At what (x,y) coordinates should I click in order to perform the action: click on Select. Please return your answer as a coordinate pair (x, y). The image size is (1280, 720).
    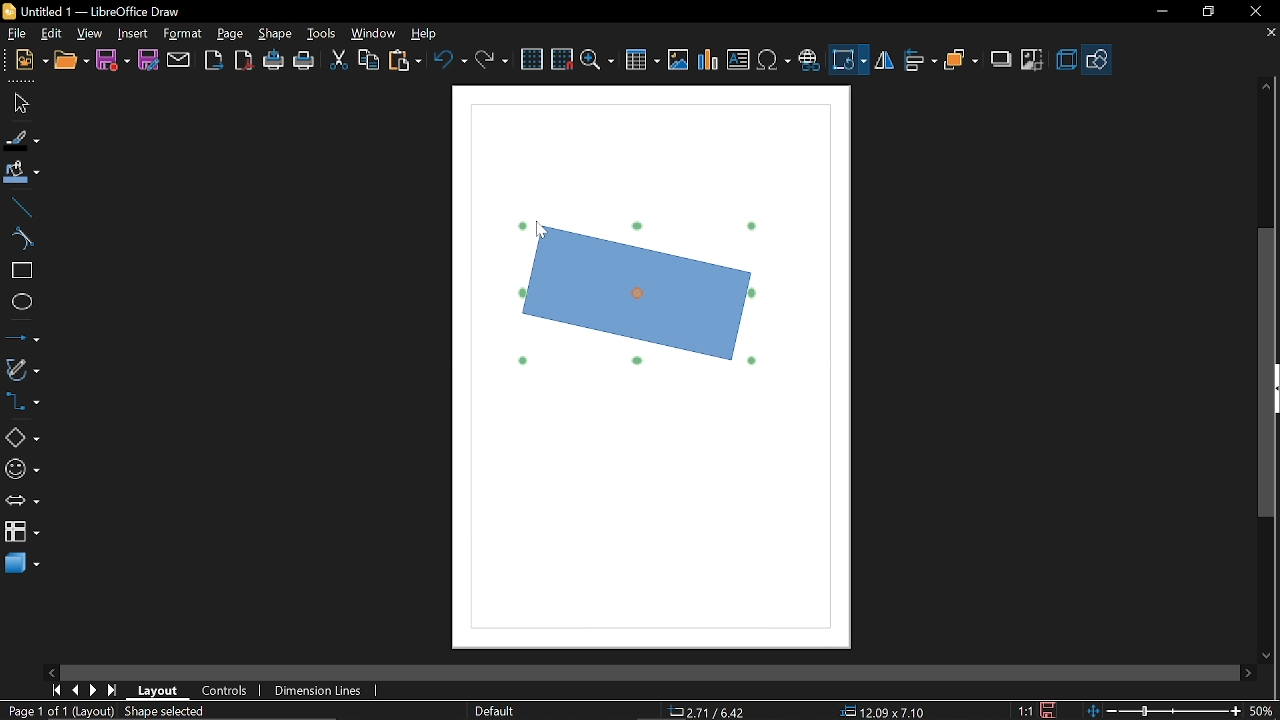
    Looking at the image, I should click on (20, 104).